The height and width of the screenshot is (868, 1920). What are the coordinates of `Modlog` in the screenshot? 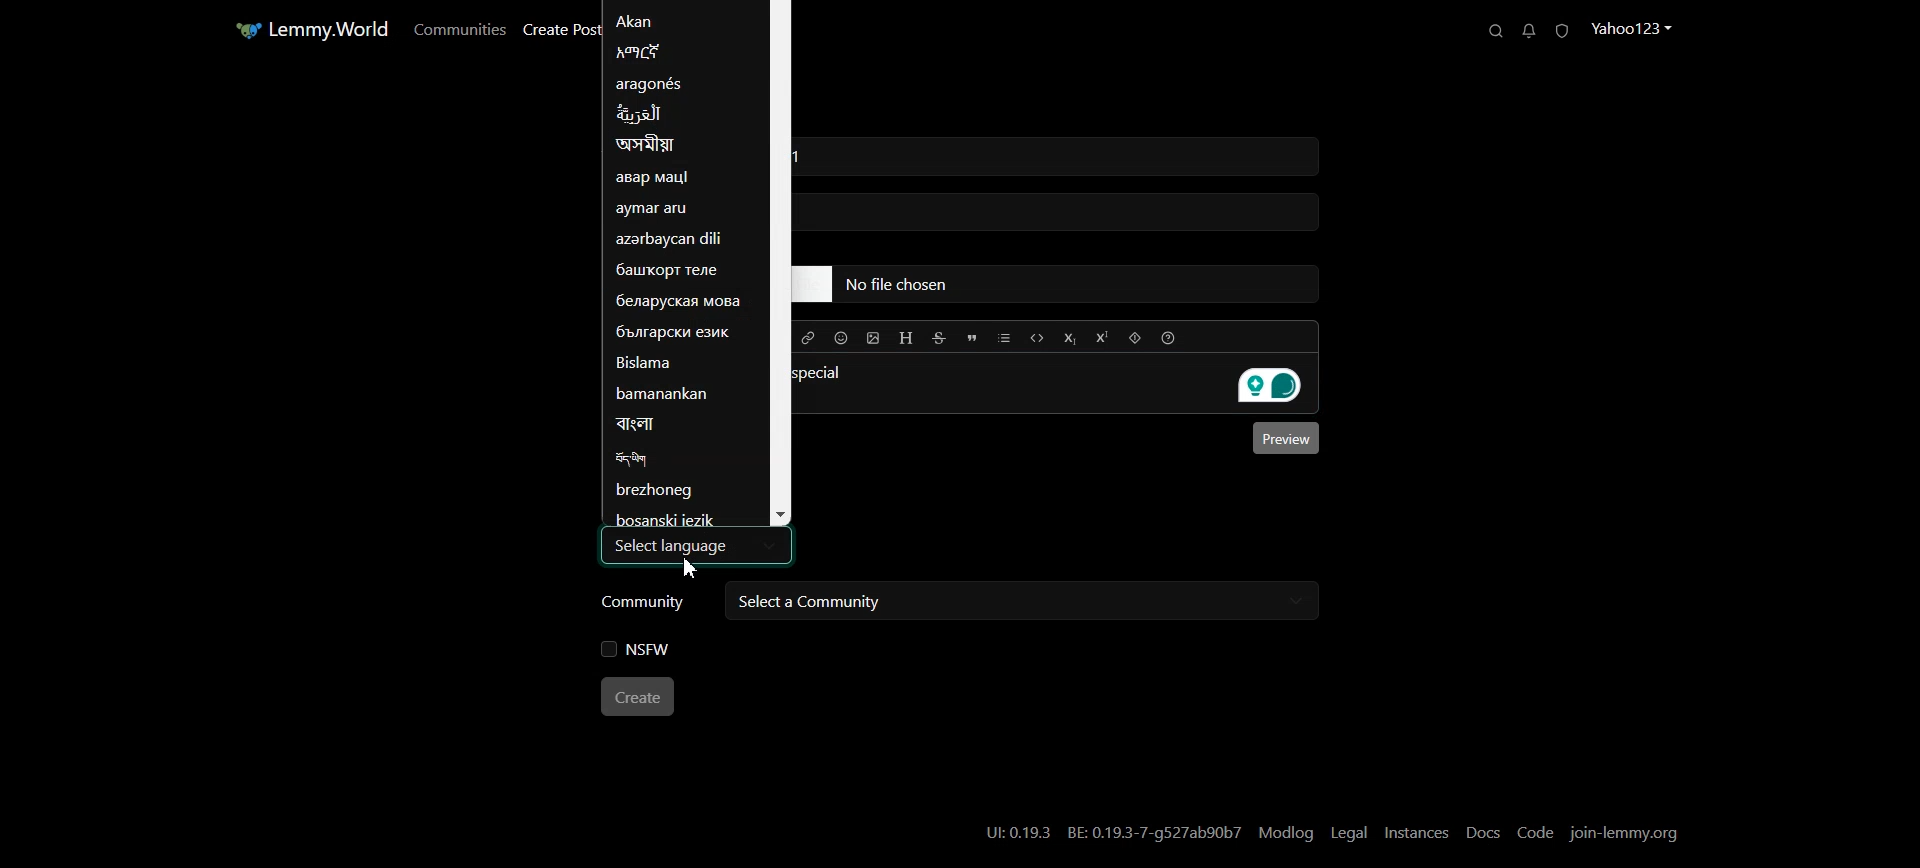 It's located at (1288, 833).